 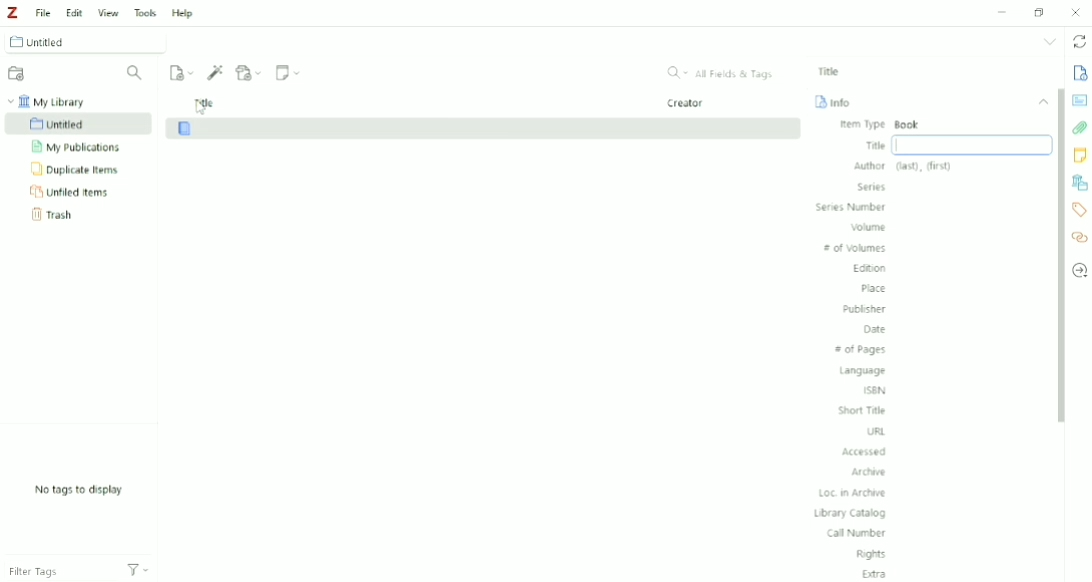 I want to click on Filter Collections, so click(x=137, y=73).